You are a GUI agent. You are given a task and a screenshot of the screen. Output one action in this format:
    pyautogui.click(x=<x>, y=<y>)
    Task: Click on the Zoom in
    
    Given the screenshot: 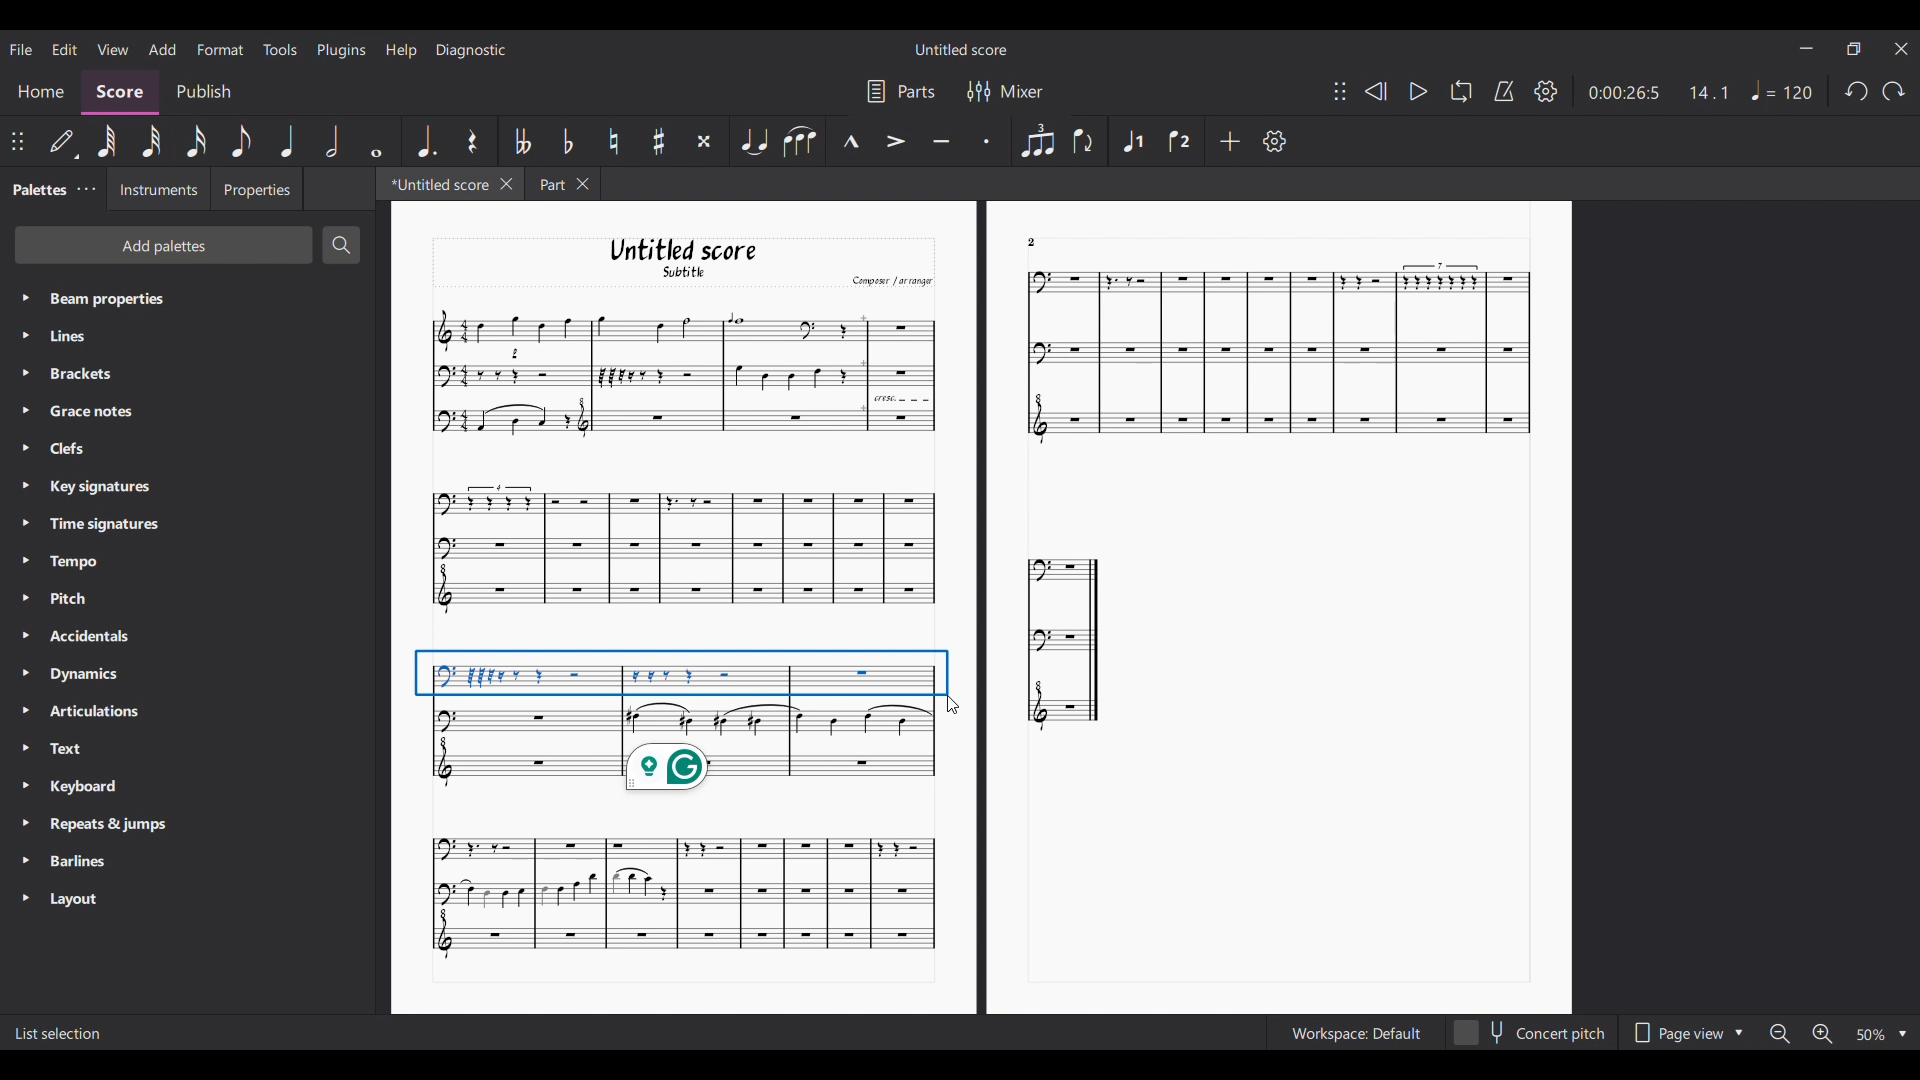 What is the action you would take?
    pyautogui.click(x=1824, y=1035)
    